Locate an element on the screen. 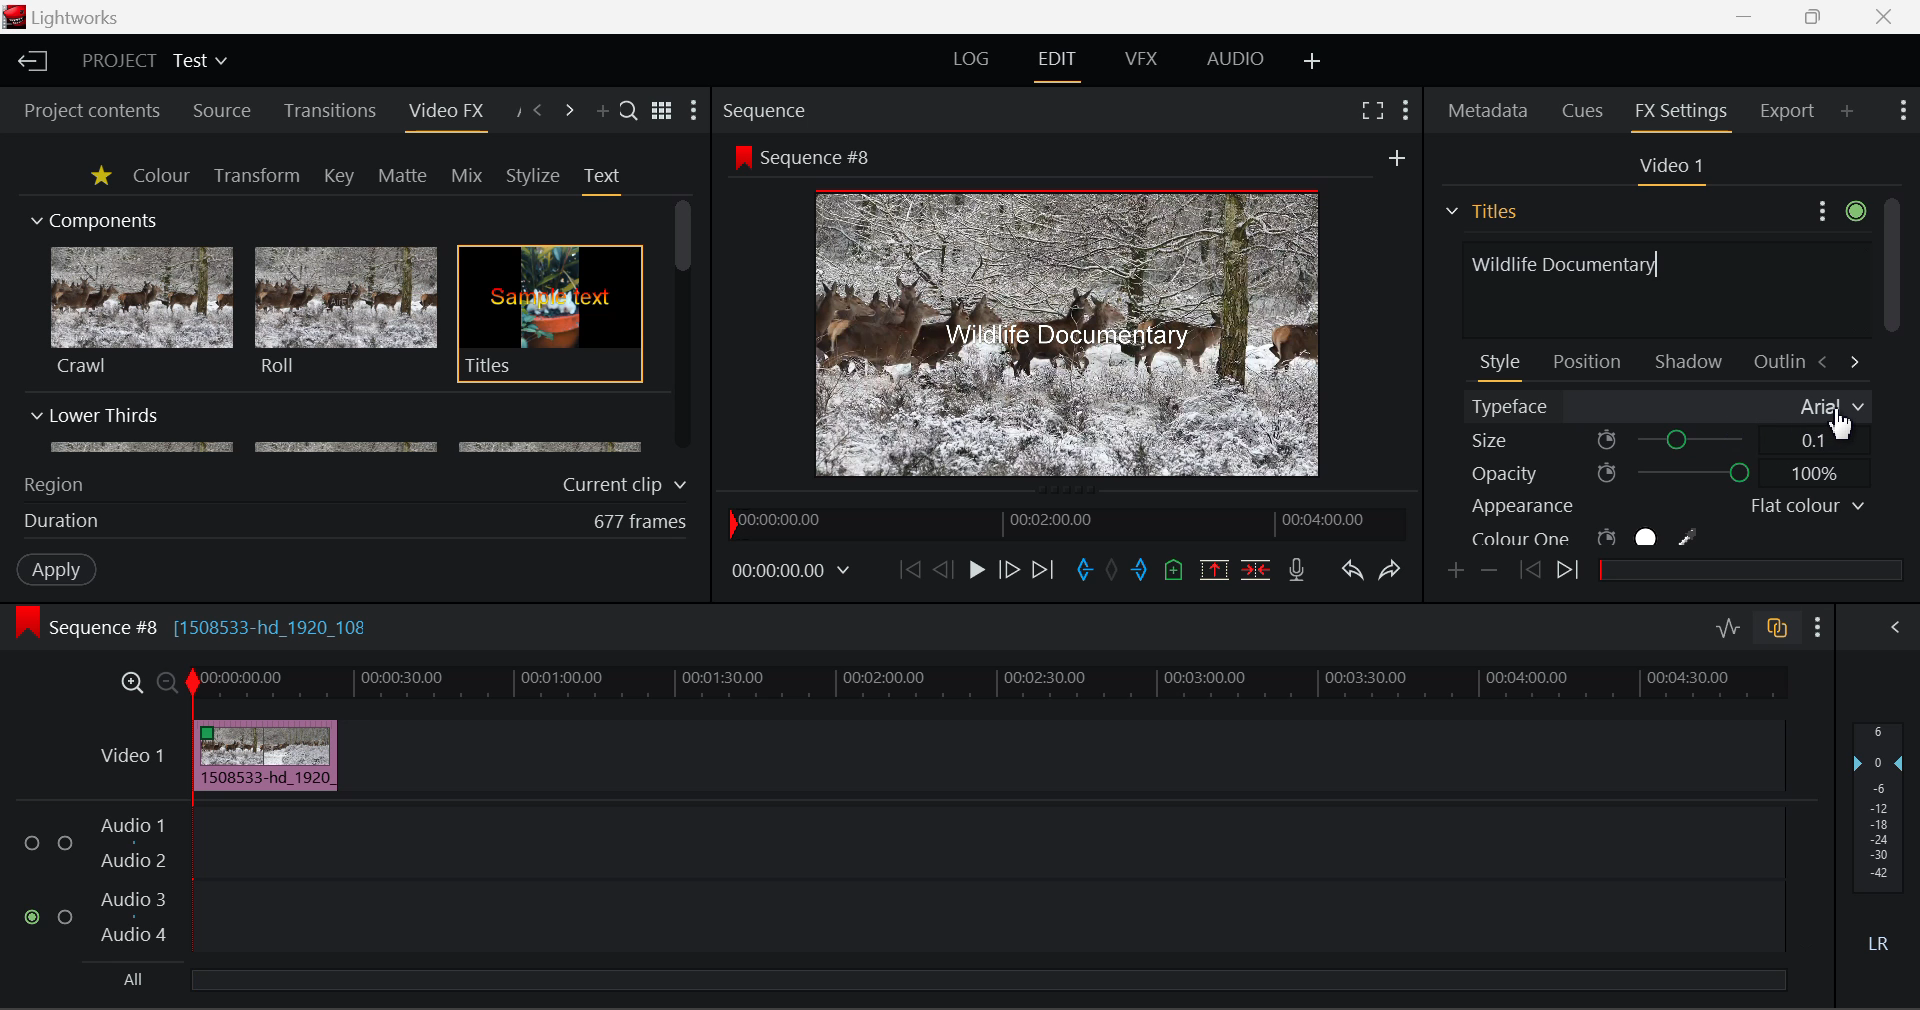  677 frames is located at coordinates (641, 523).